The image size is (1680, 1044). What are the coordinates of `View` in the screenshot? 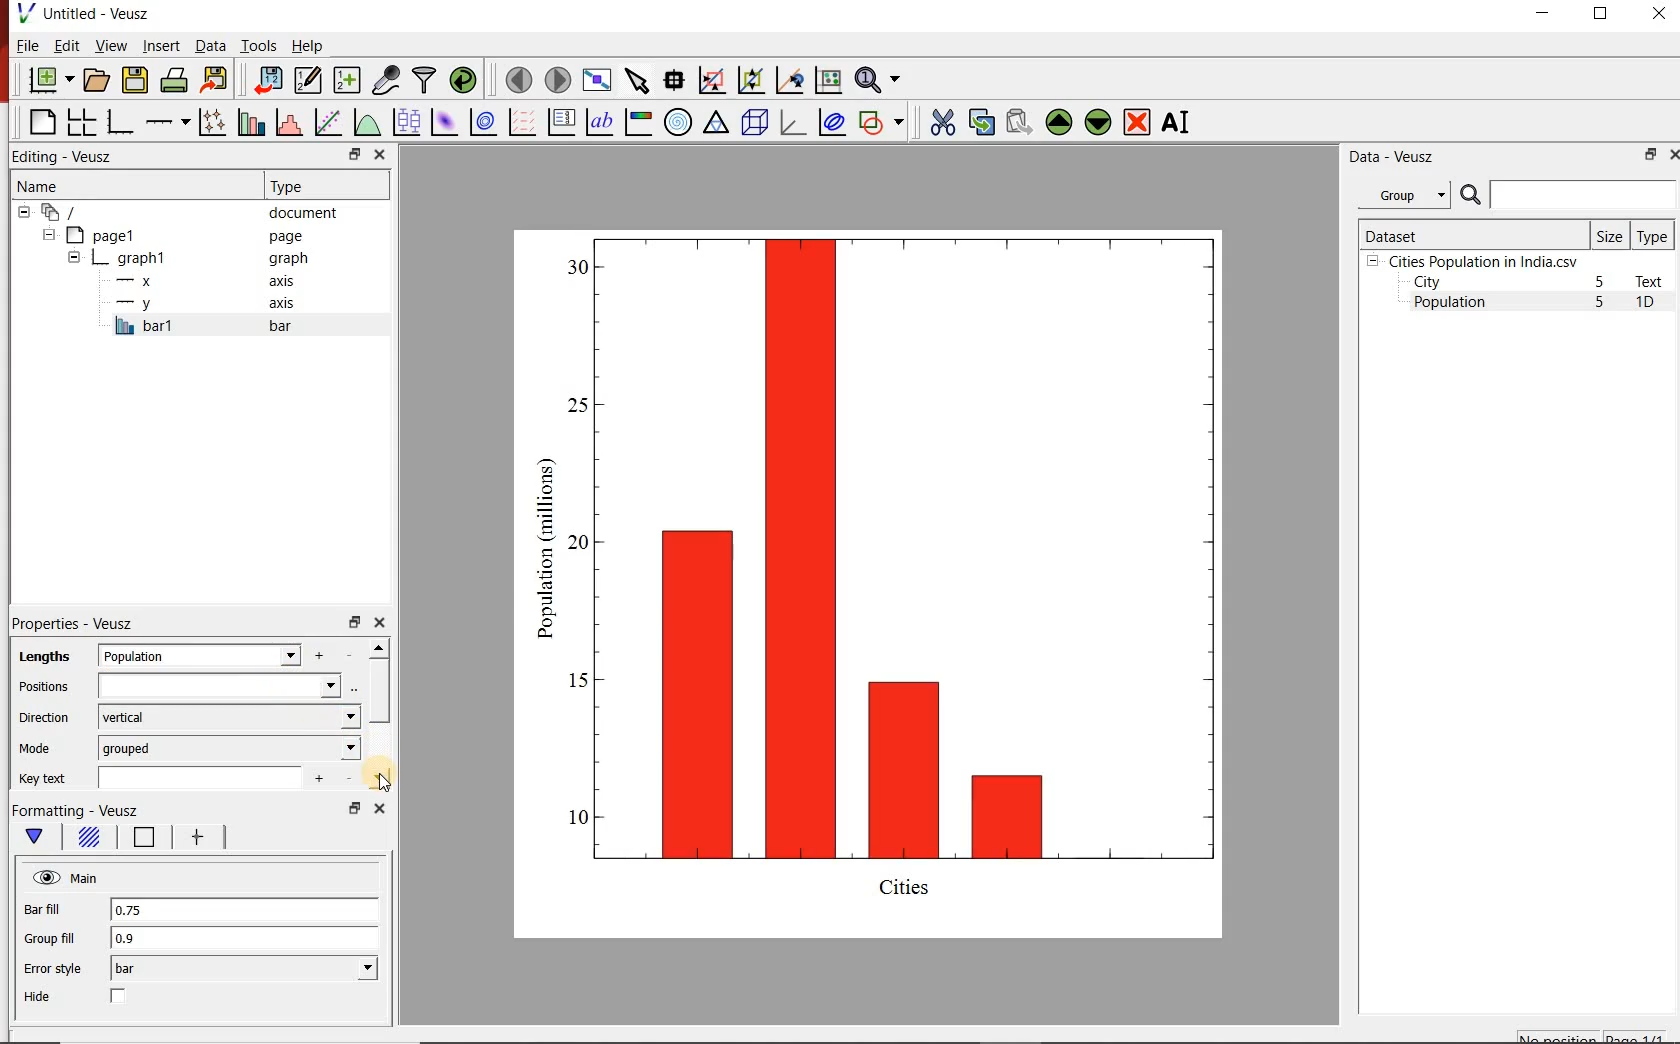 It's located at (107, 44).